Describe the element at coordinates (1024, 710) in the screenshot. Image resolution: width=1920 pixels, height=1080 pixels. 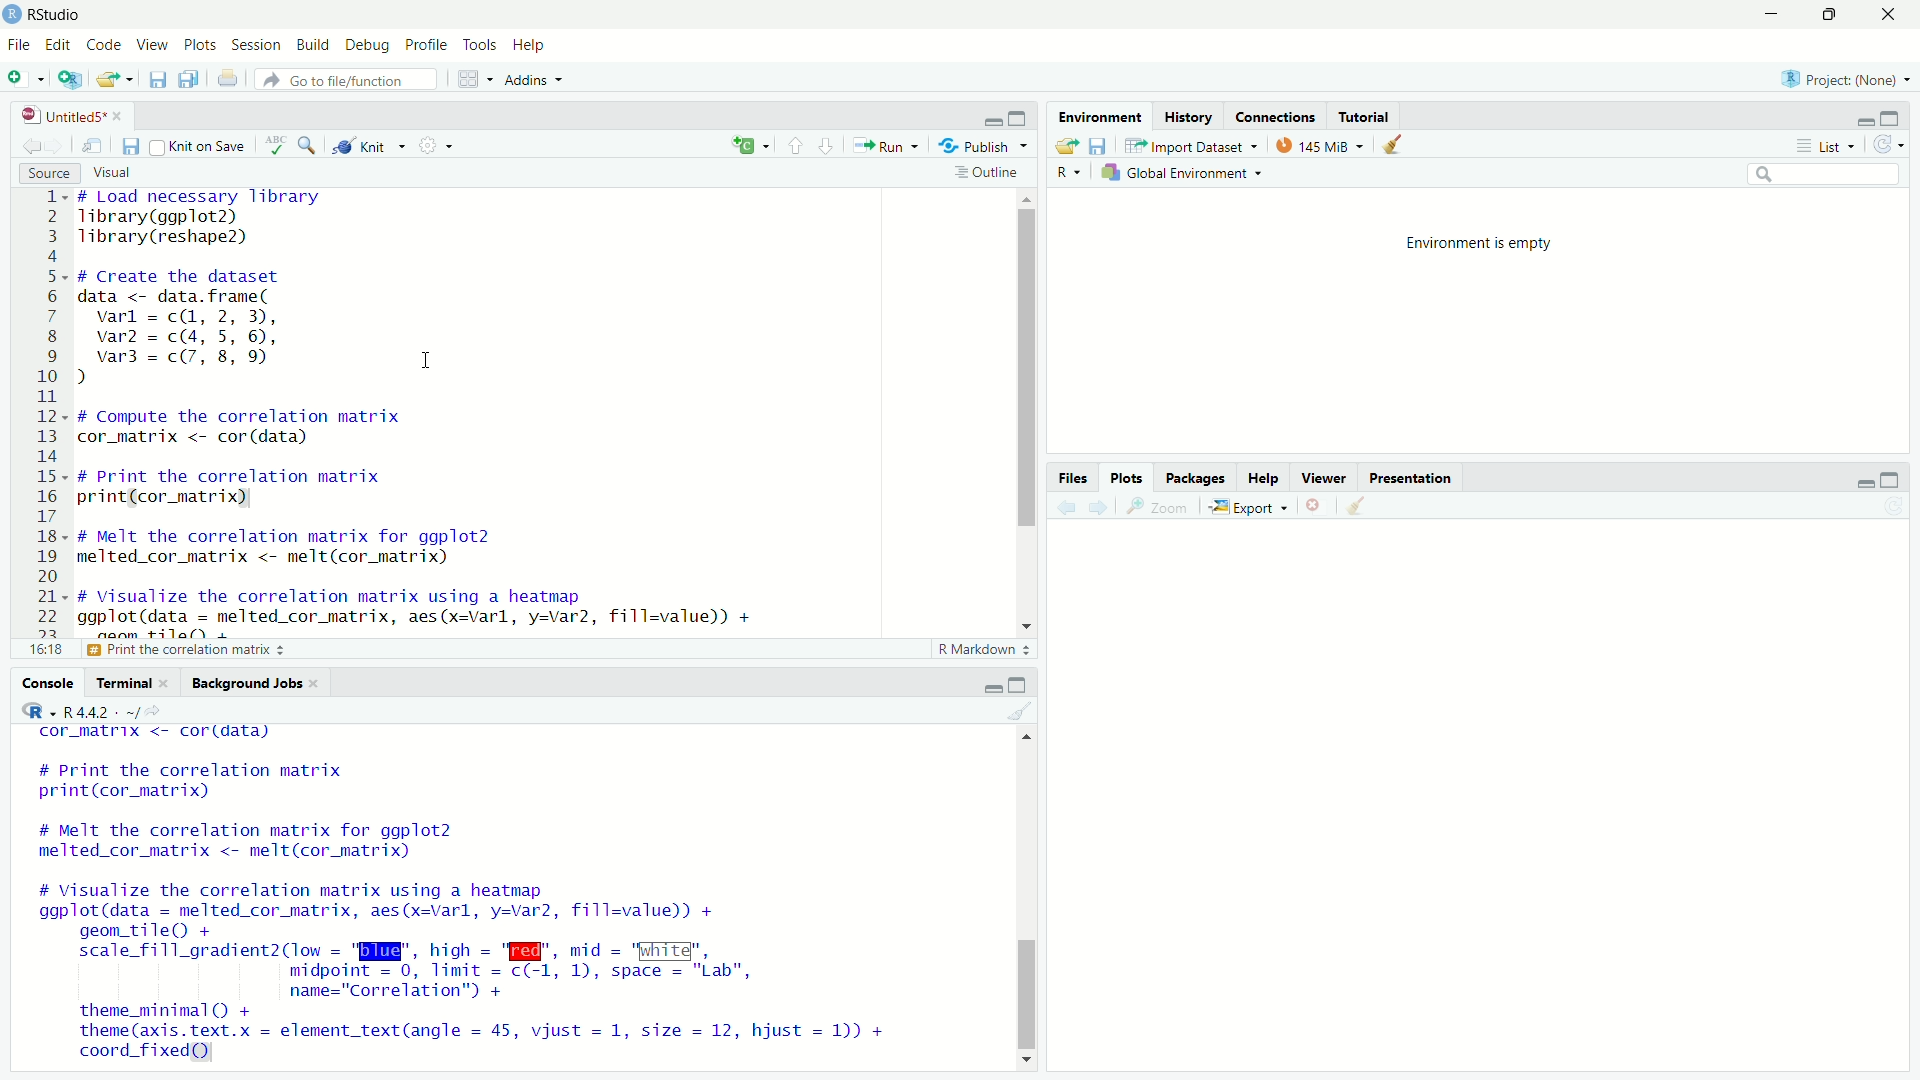
I see `clear console` at that location.